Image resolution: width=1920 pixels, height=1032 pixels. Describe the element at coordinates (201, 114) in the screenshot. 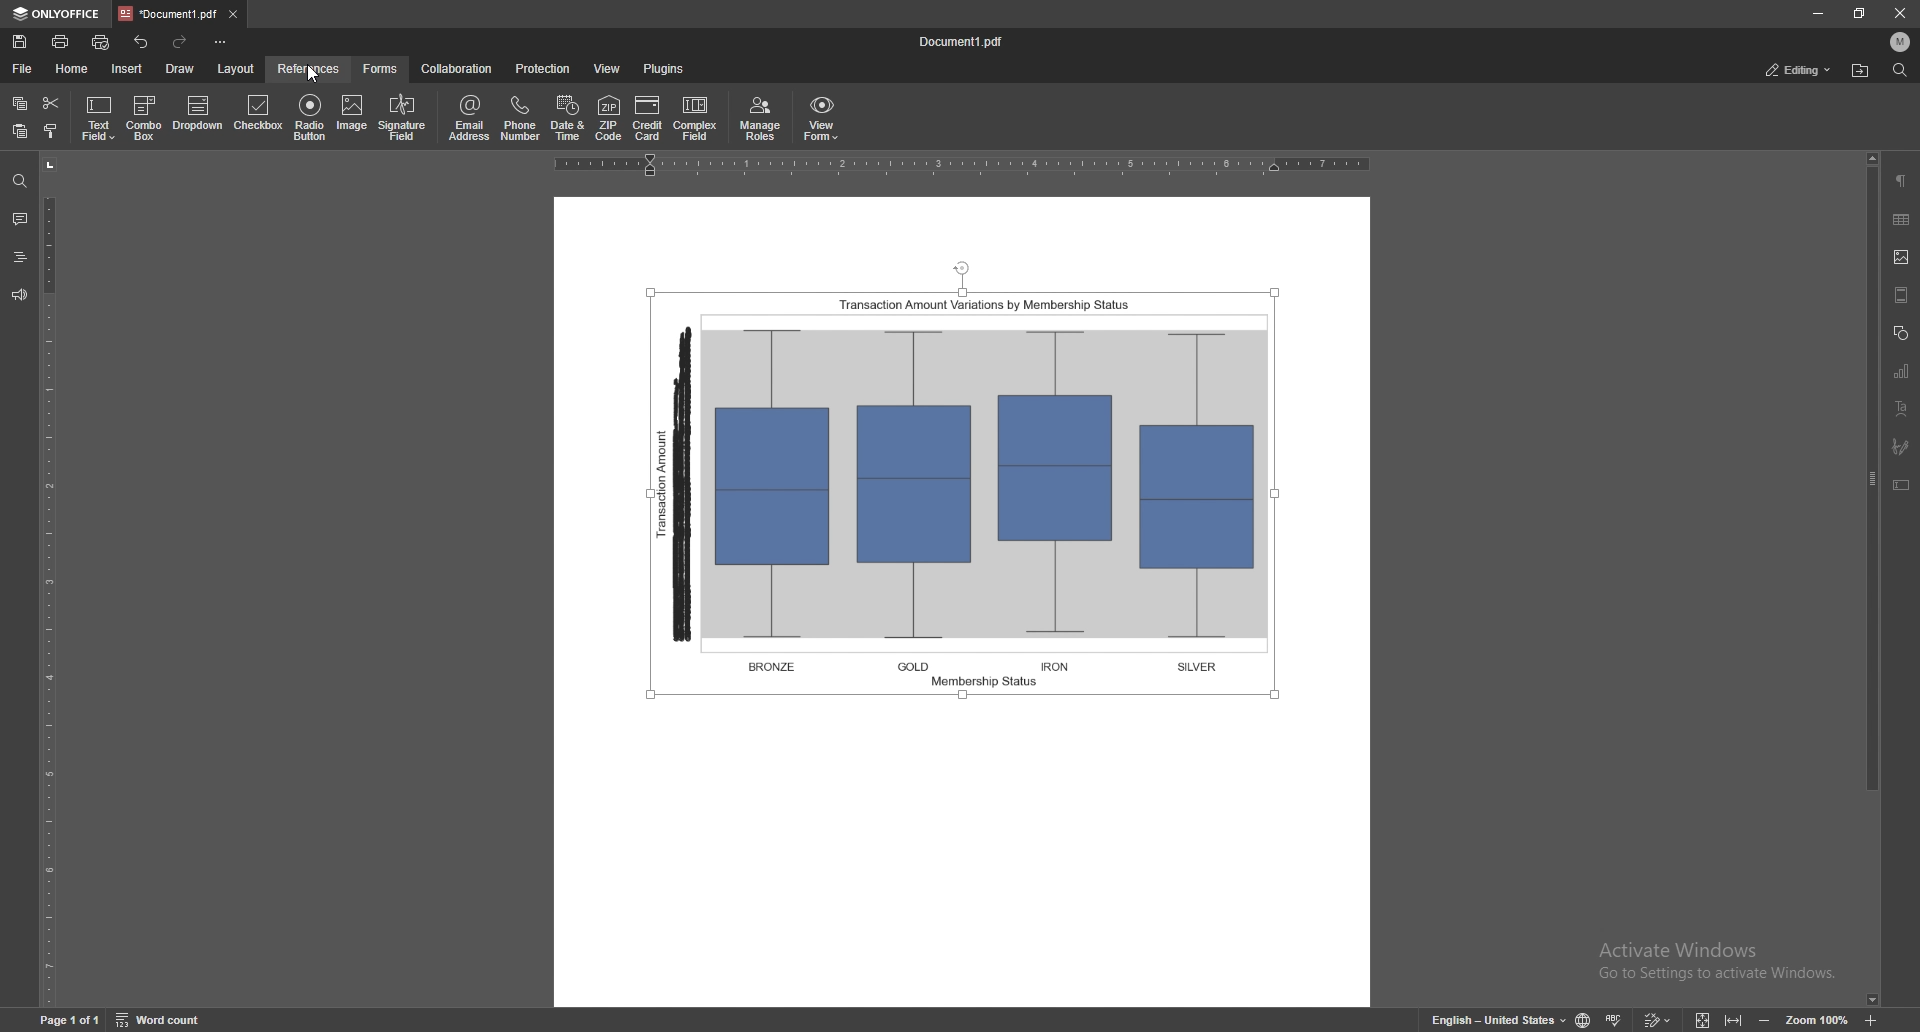

I see `dropdown` at that location.